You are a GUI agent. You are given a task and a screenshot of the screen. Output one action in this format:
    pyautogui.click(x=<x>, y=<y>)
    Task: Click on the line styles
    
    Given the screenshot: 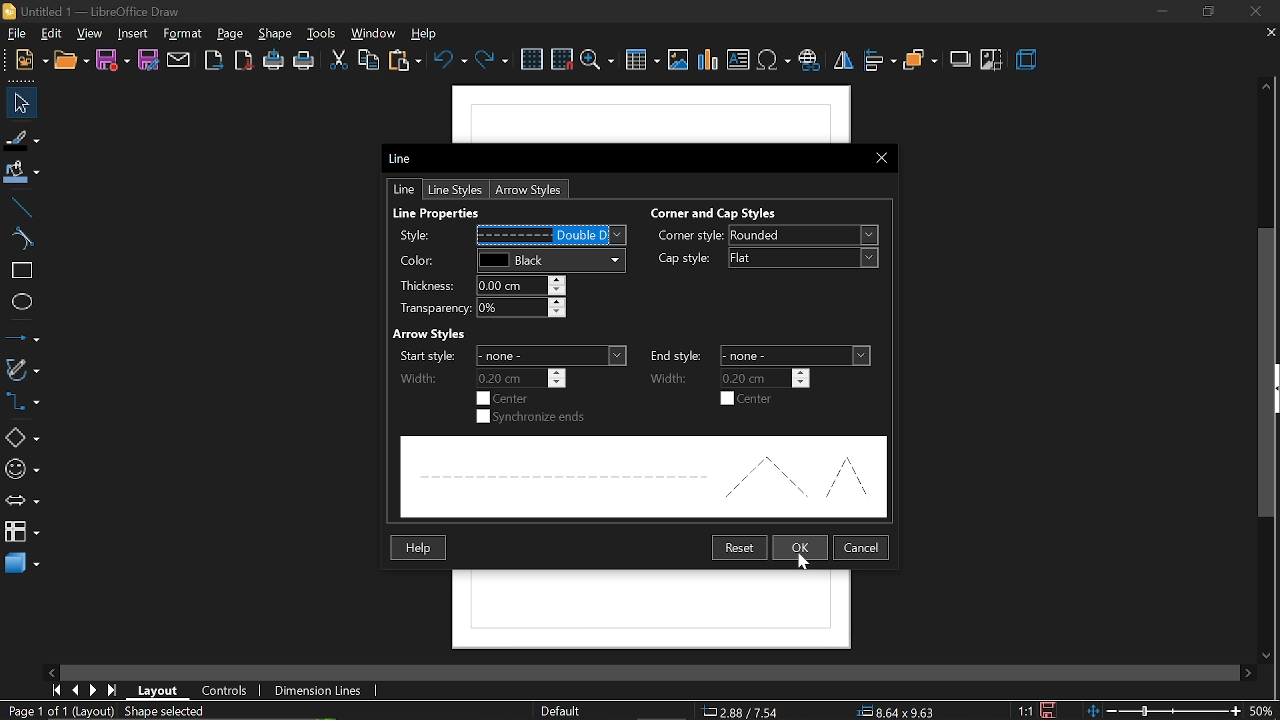 What is the action you would take?
    pyautogui.click(x=454, y=190)
    